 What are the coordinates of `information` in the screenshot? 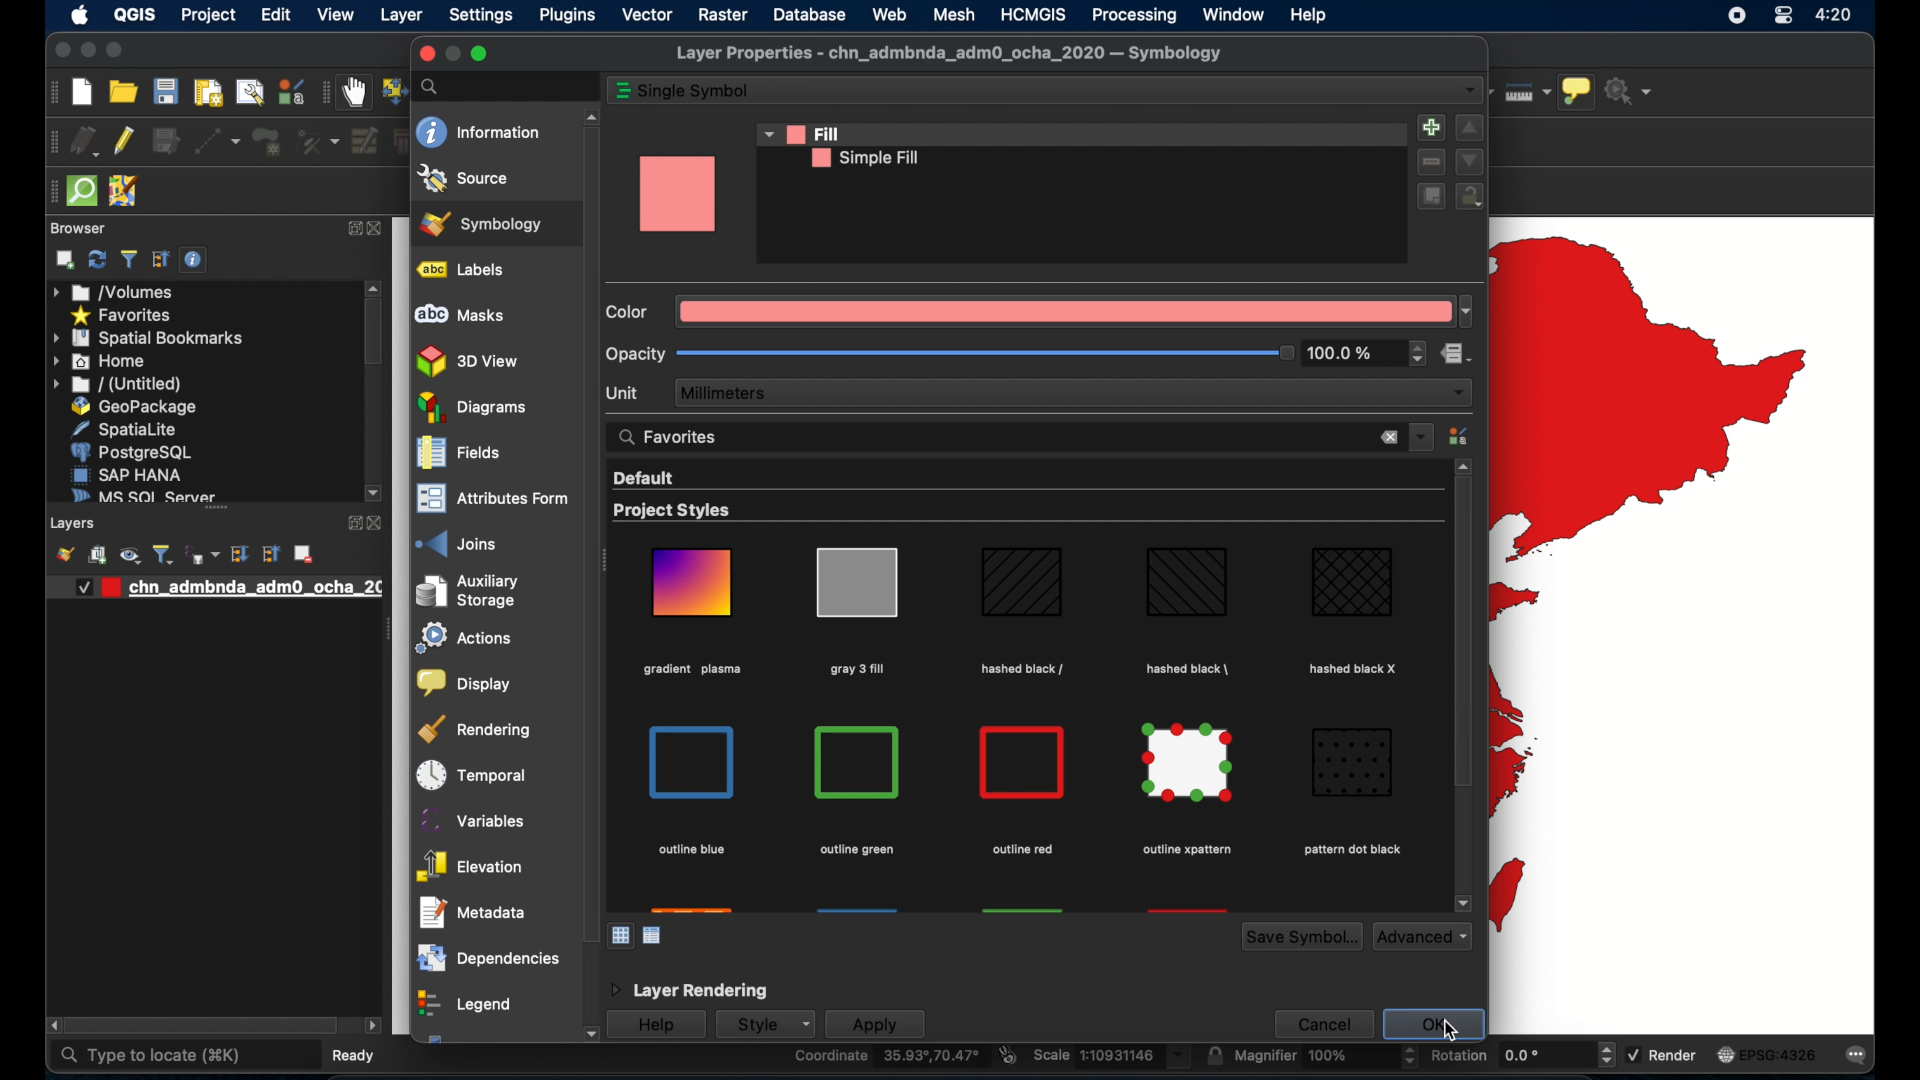 It's located at (480, 133).